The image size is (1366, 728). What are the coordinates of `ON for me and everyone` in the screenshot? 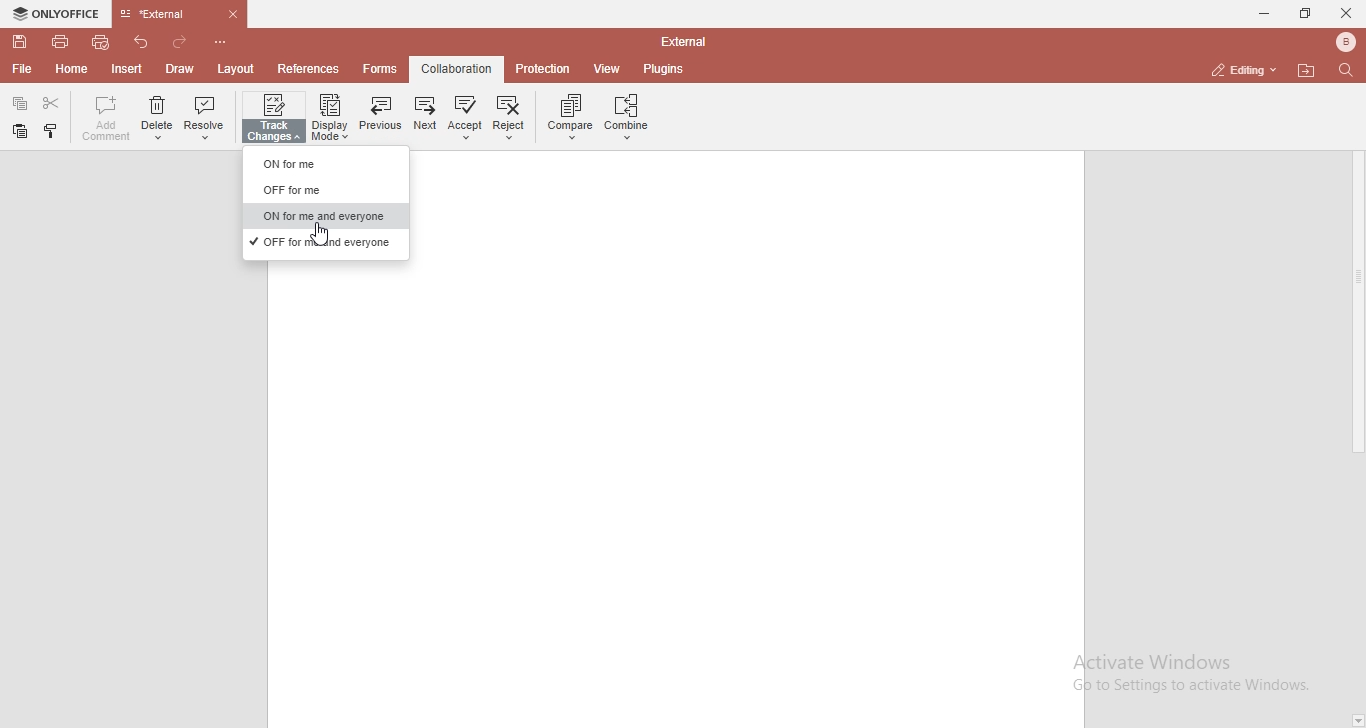 It's located at (321, 217).